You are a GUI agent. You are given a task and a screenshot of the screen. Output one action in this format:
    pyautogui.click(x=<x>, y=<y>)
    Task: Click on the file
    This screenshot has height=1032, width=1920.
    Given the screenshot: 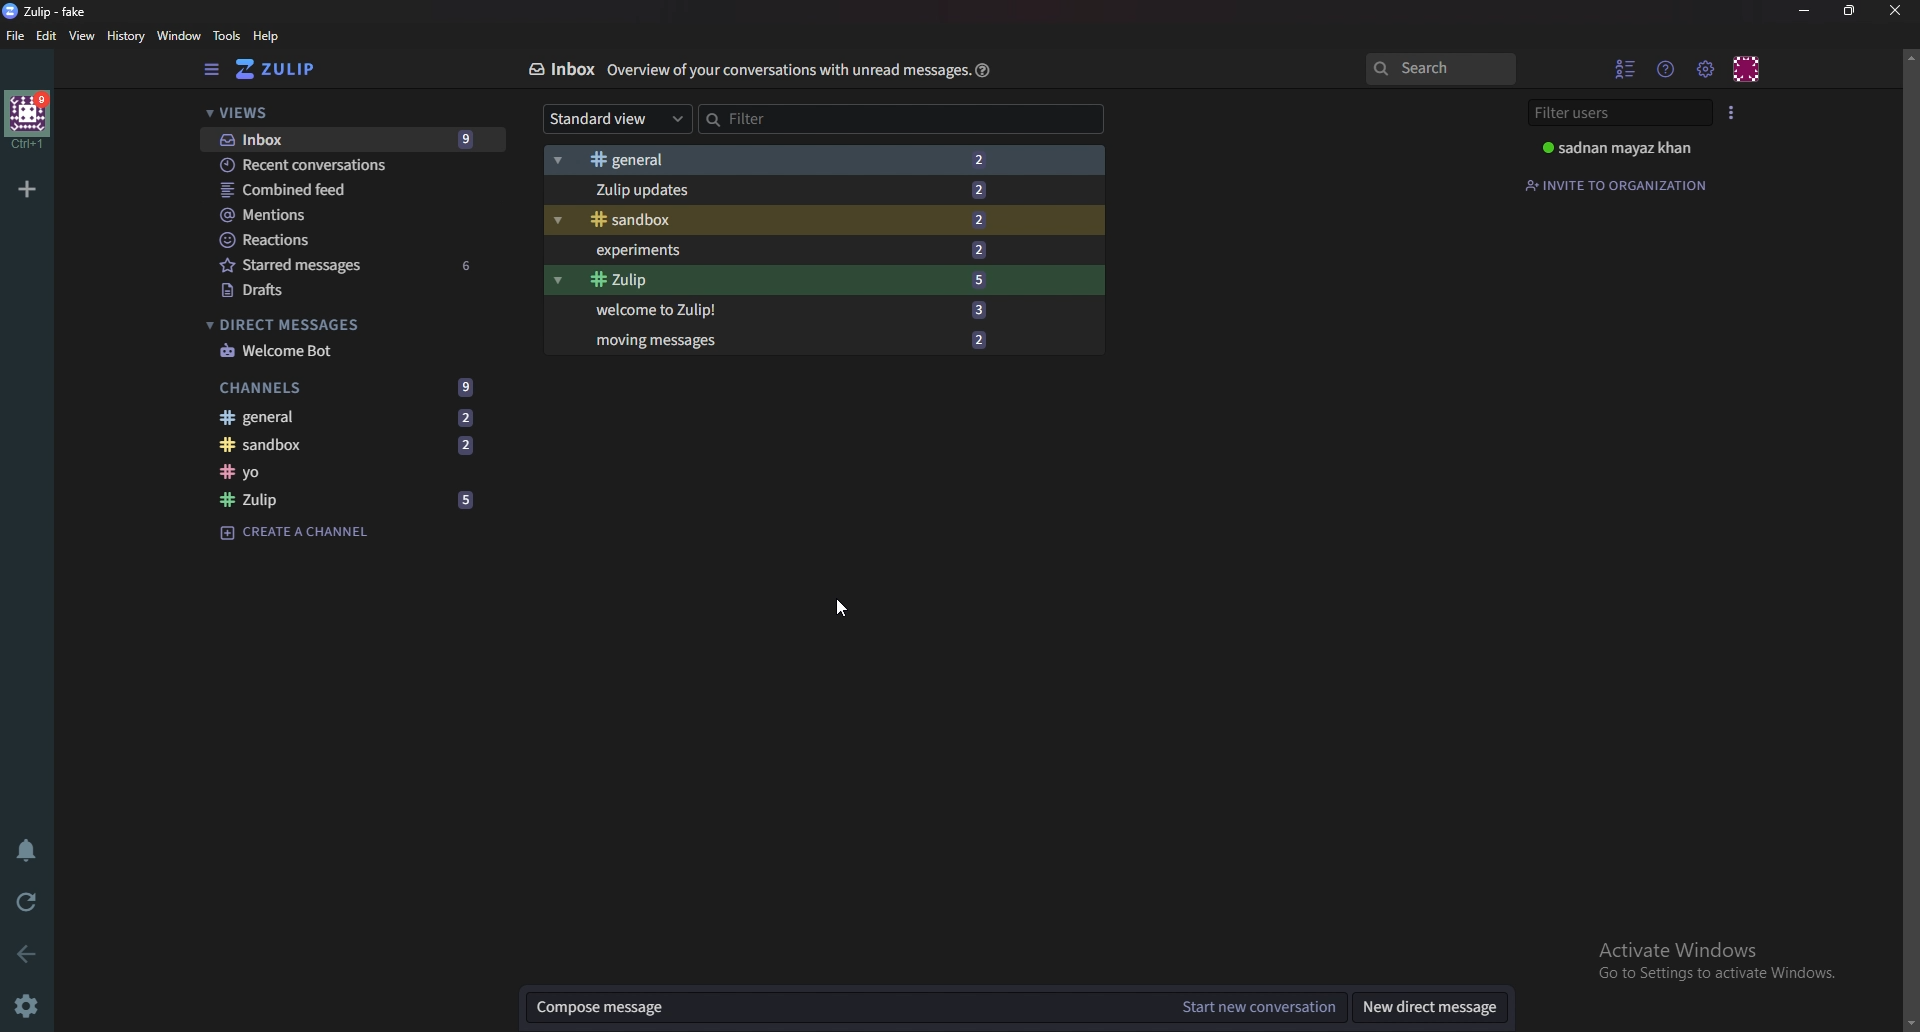 What is the action you would take?
    pyautogui.click(x=14, y=35)
    